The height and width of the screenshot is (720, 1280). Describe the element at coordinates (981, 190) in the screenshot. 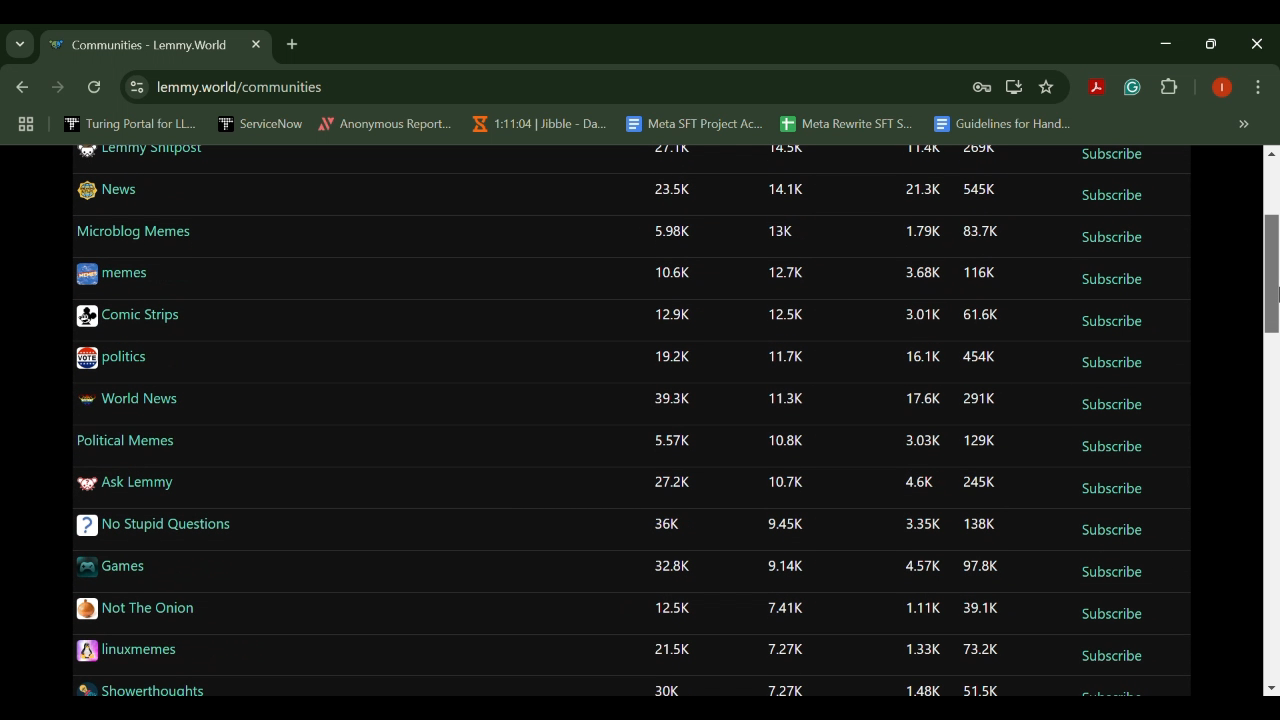

I see `545K` at that location.